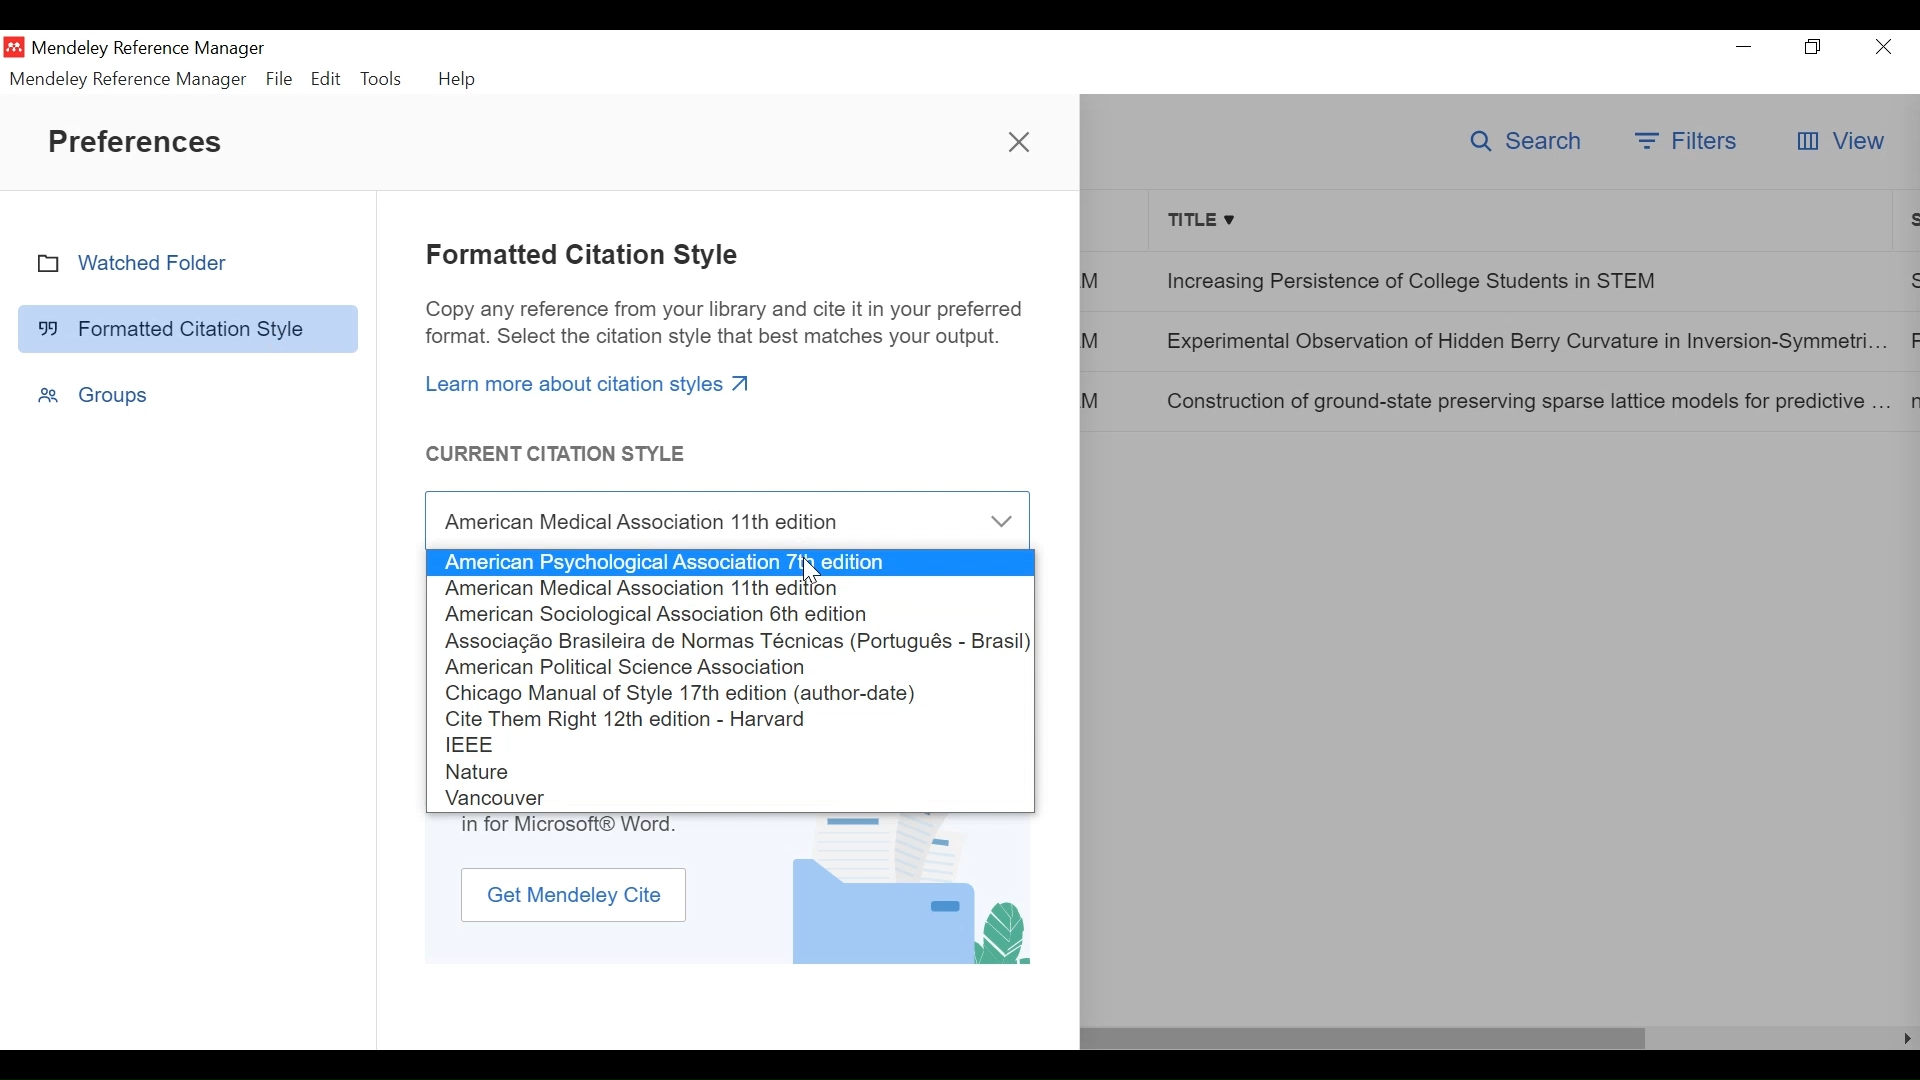  Describe the element at coordinates (188, 263) in the screenshot. I see `Watched Folder` at that location.